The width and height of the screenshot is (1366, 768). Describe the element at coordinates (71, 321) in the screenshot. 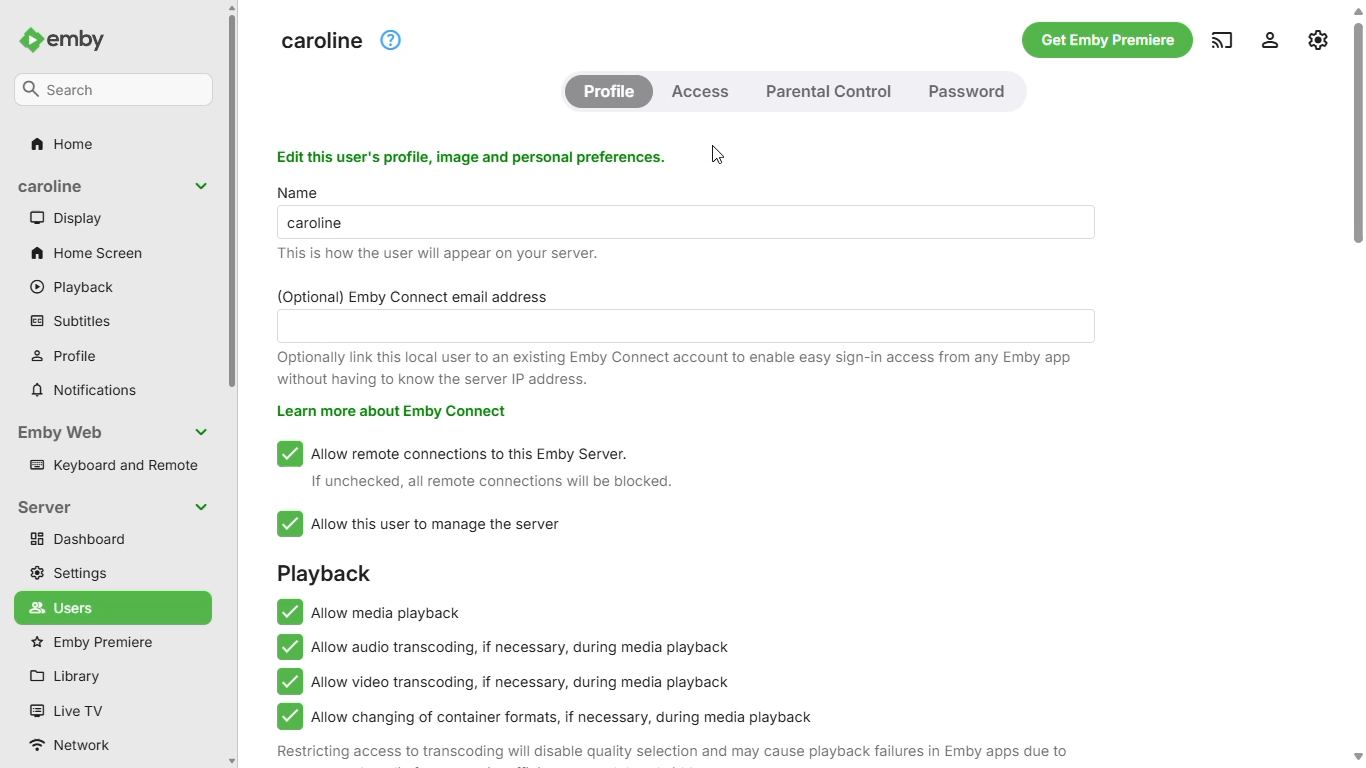

I see `subtitles` at that location.